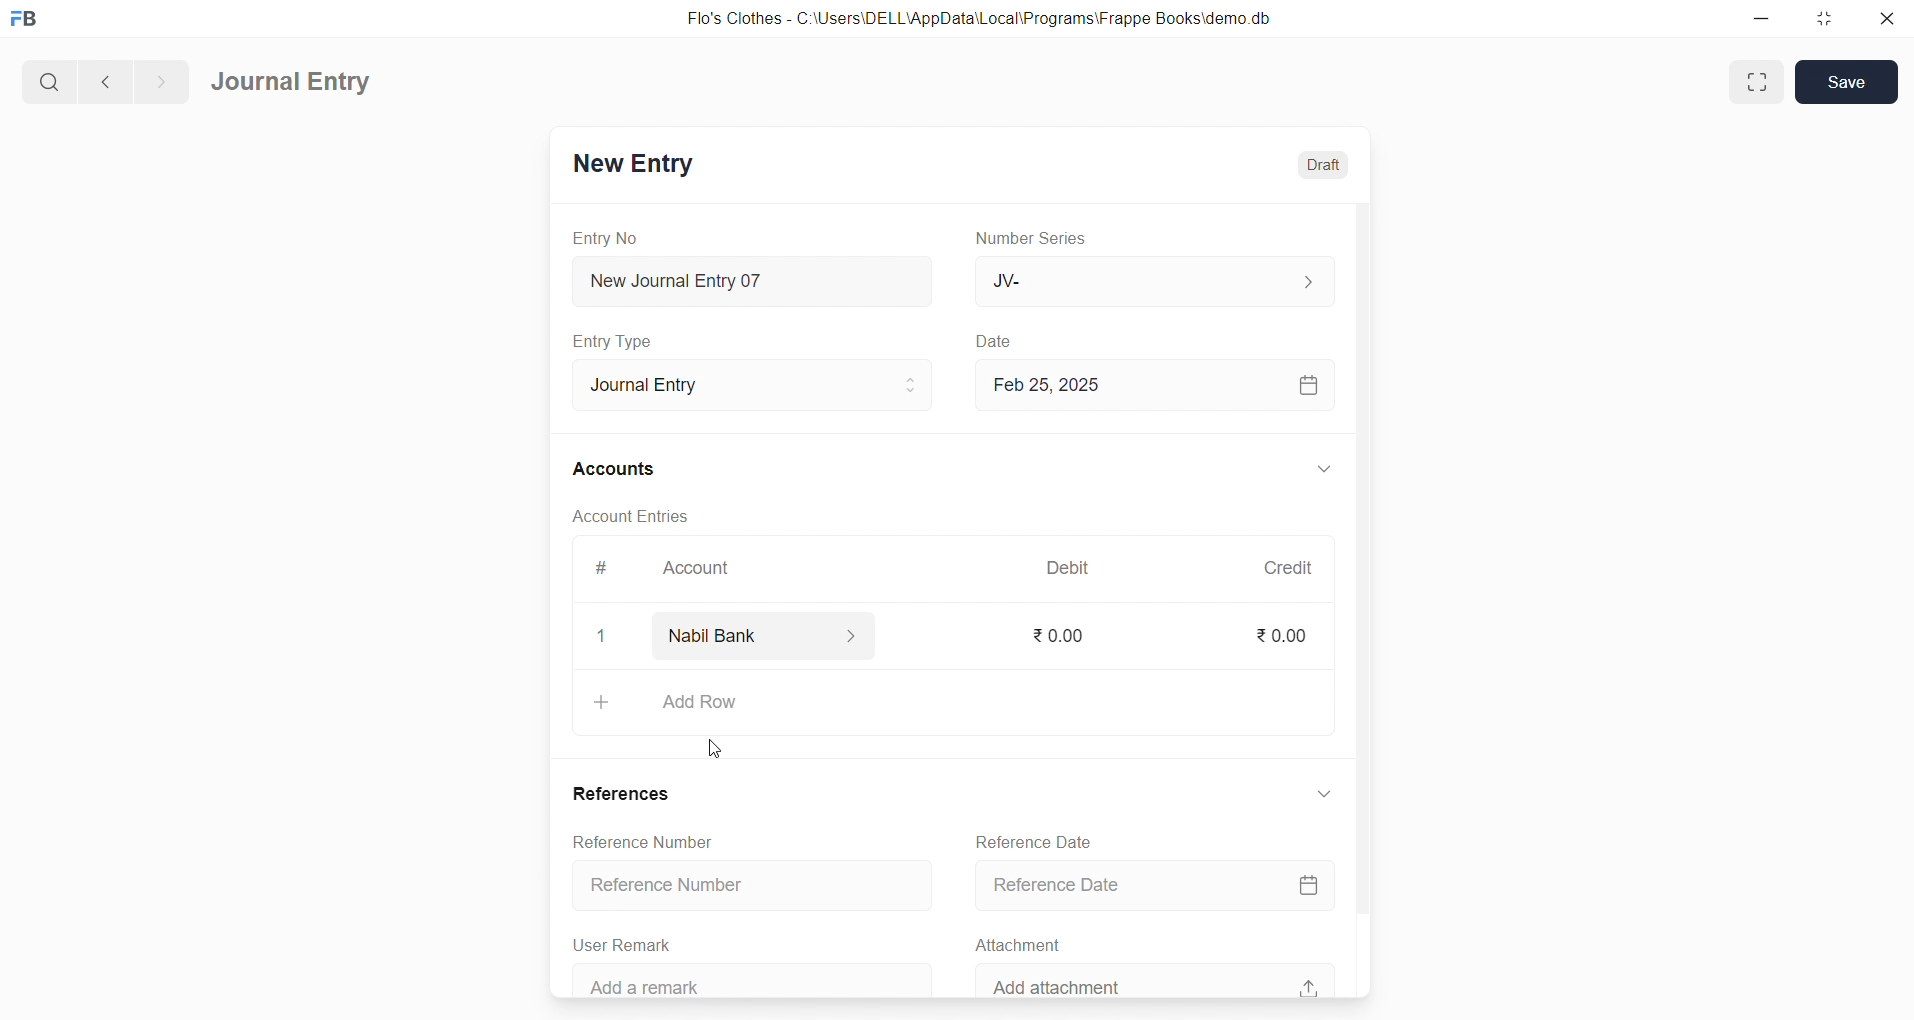 The height and width of the screenshot is (1020, 1914). I want to click on User Remark, so click(628, 941).